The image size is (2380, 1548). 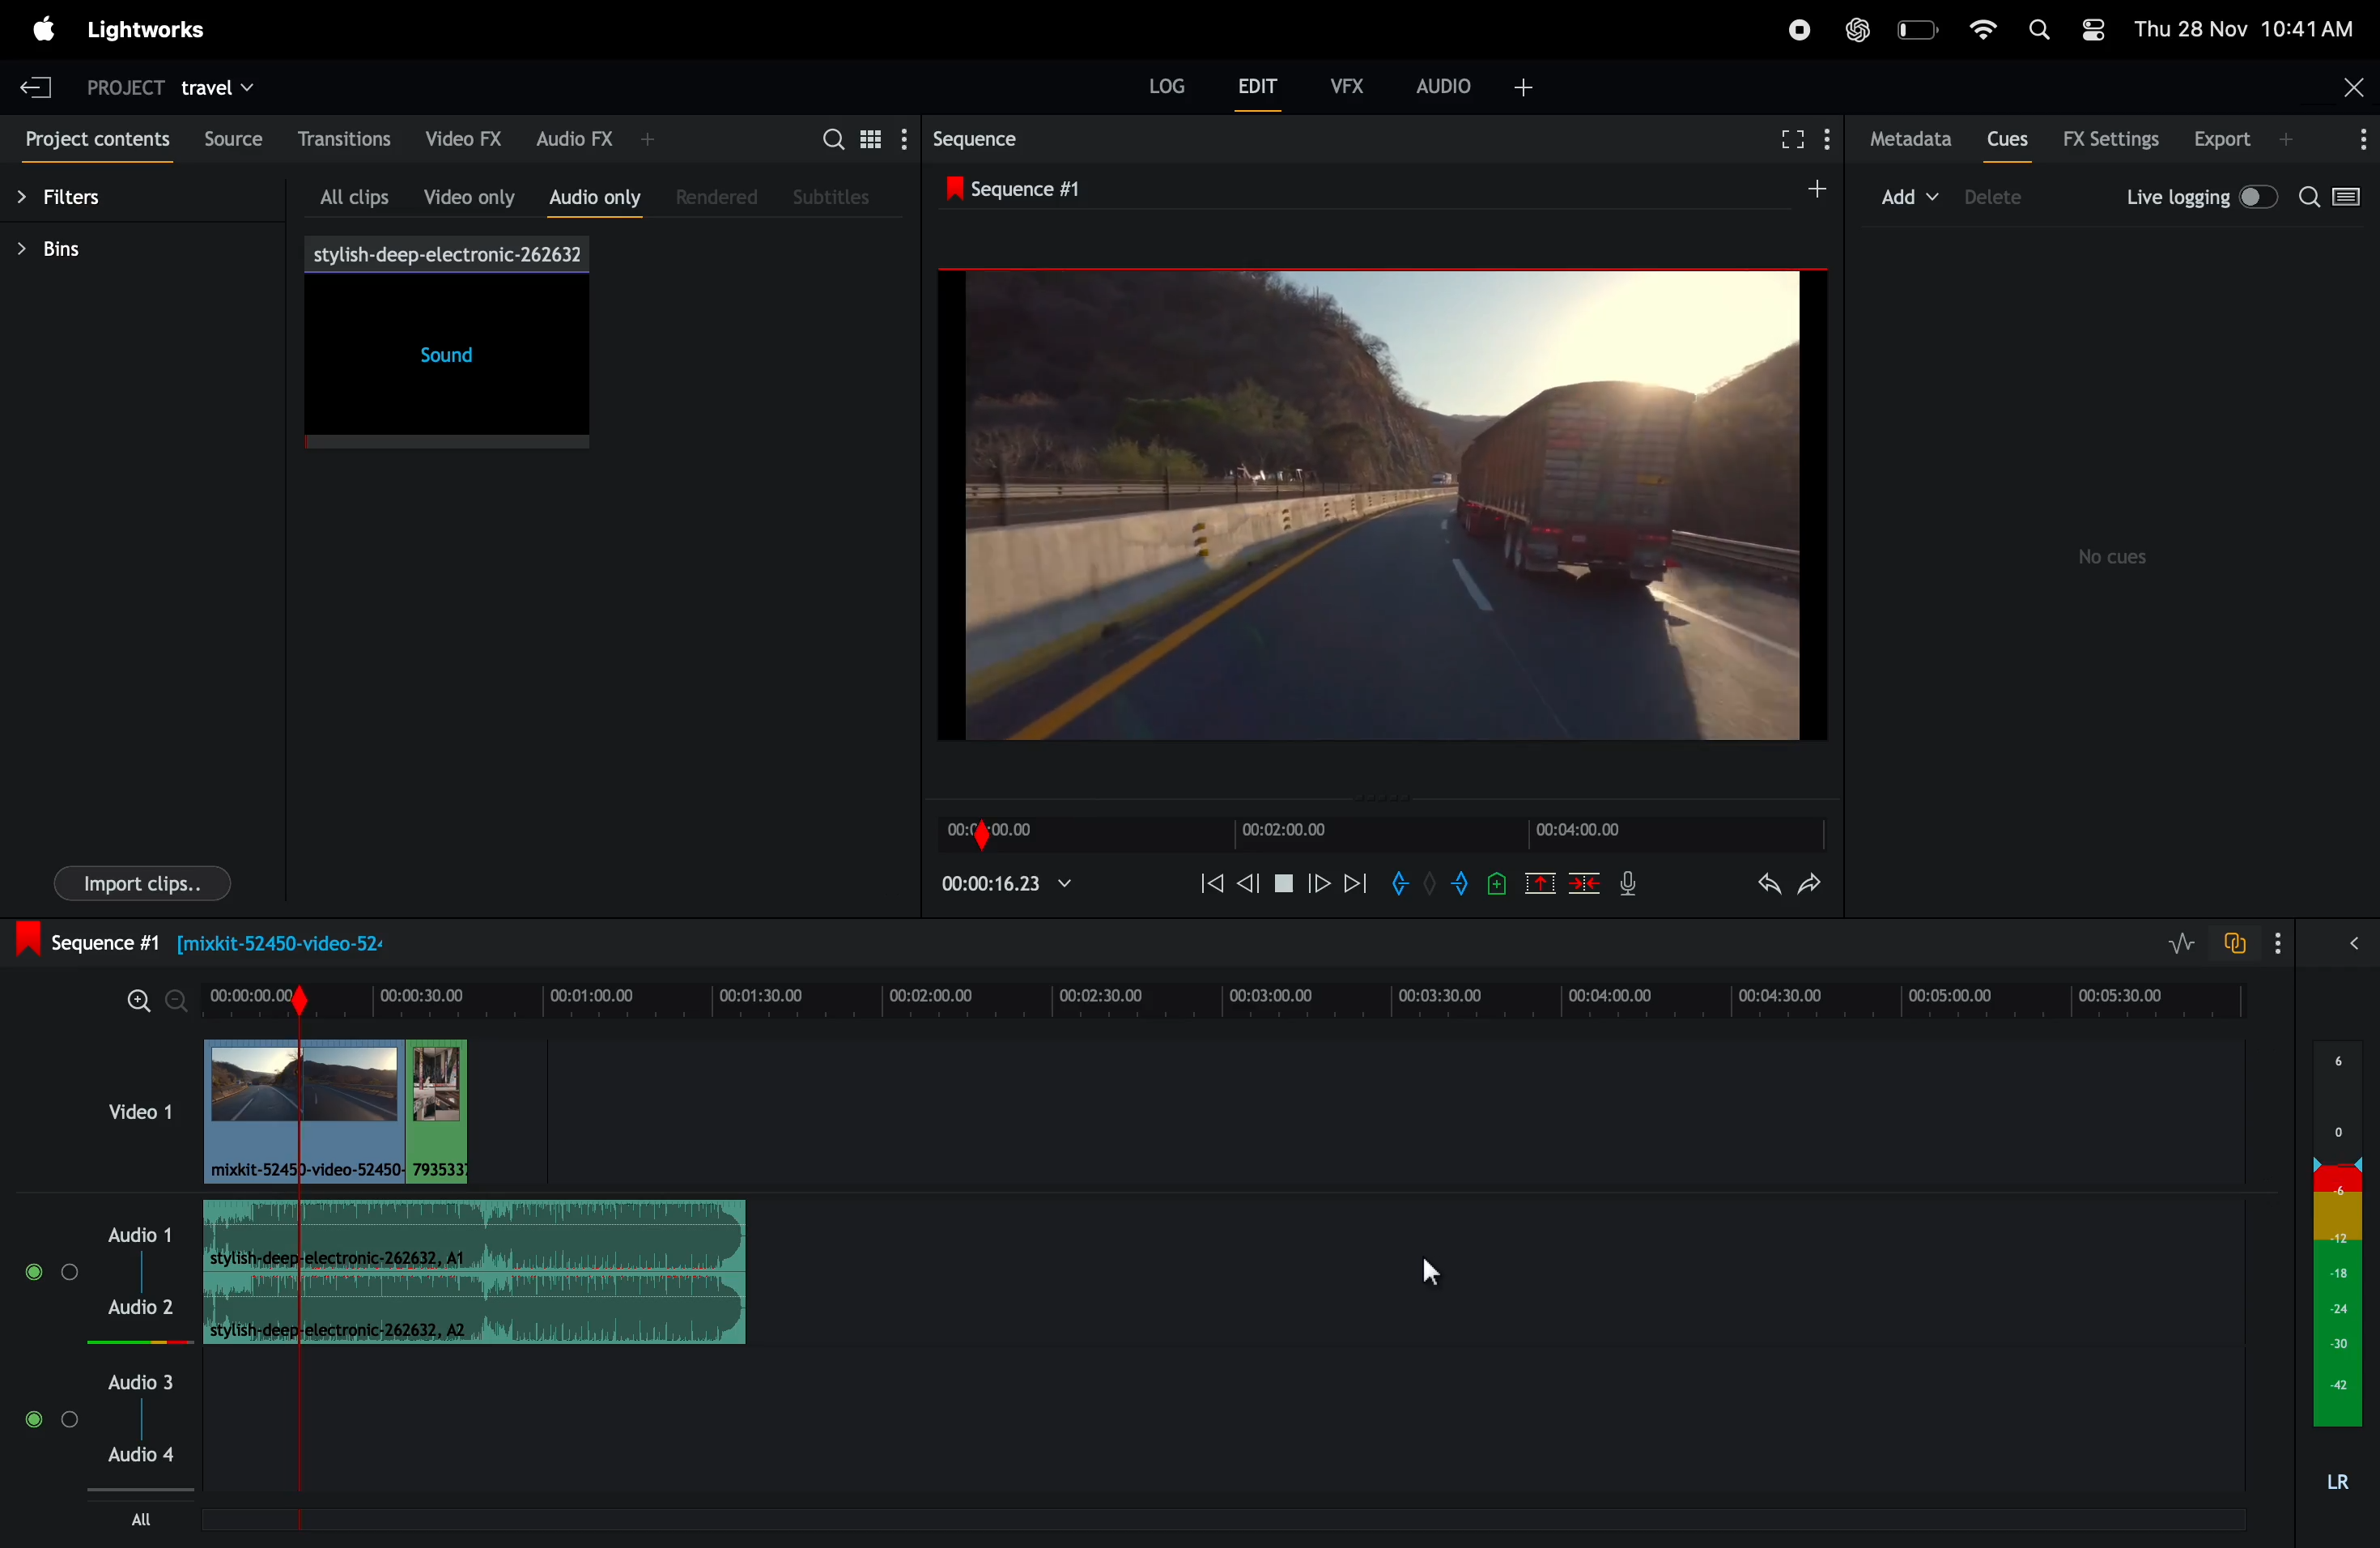 I want to click on live logging, so click(x=2196, y=201).